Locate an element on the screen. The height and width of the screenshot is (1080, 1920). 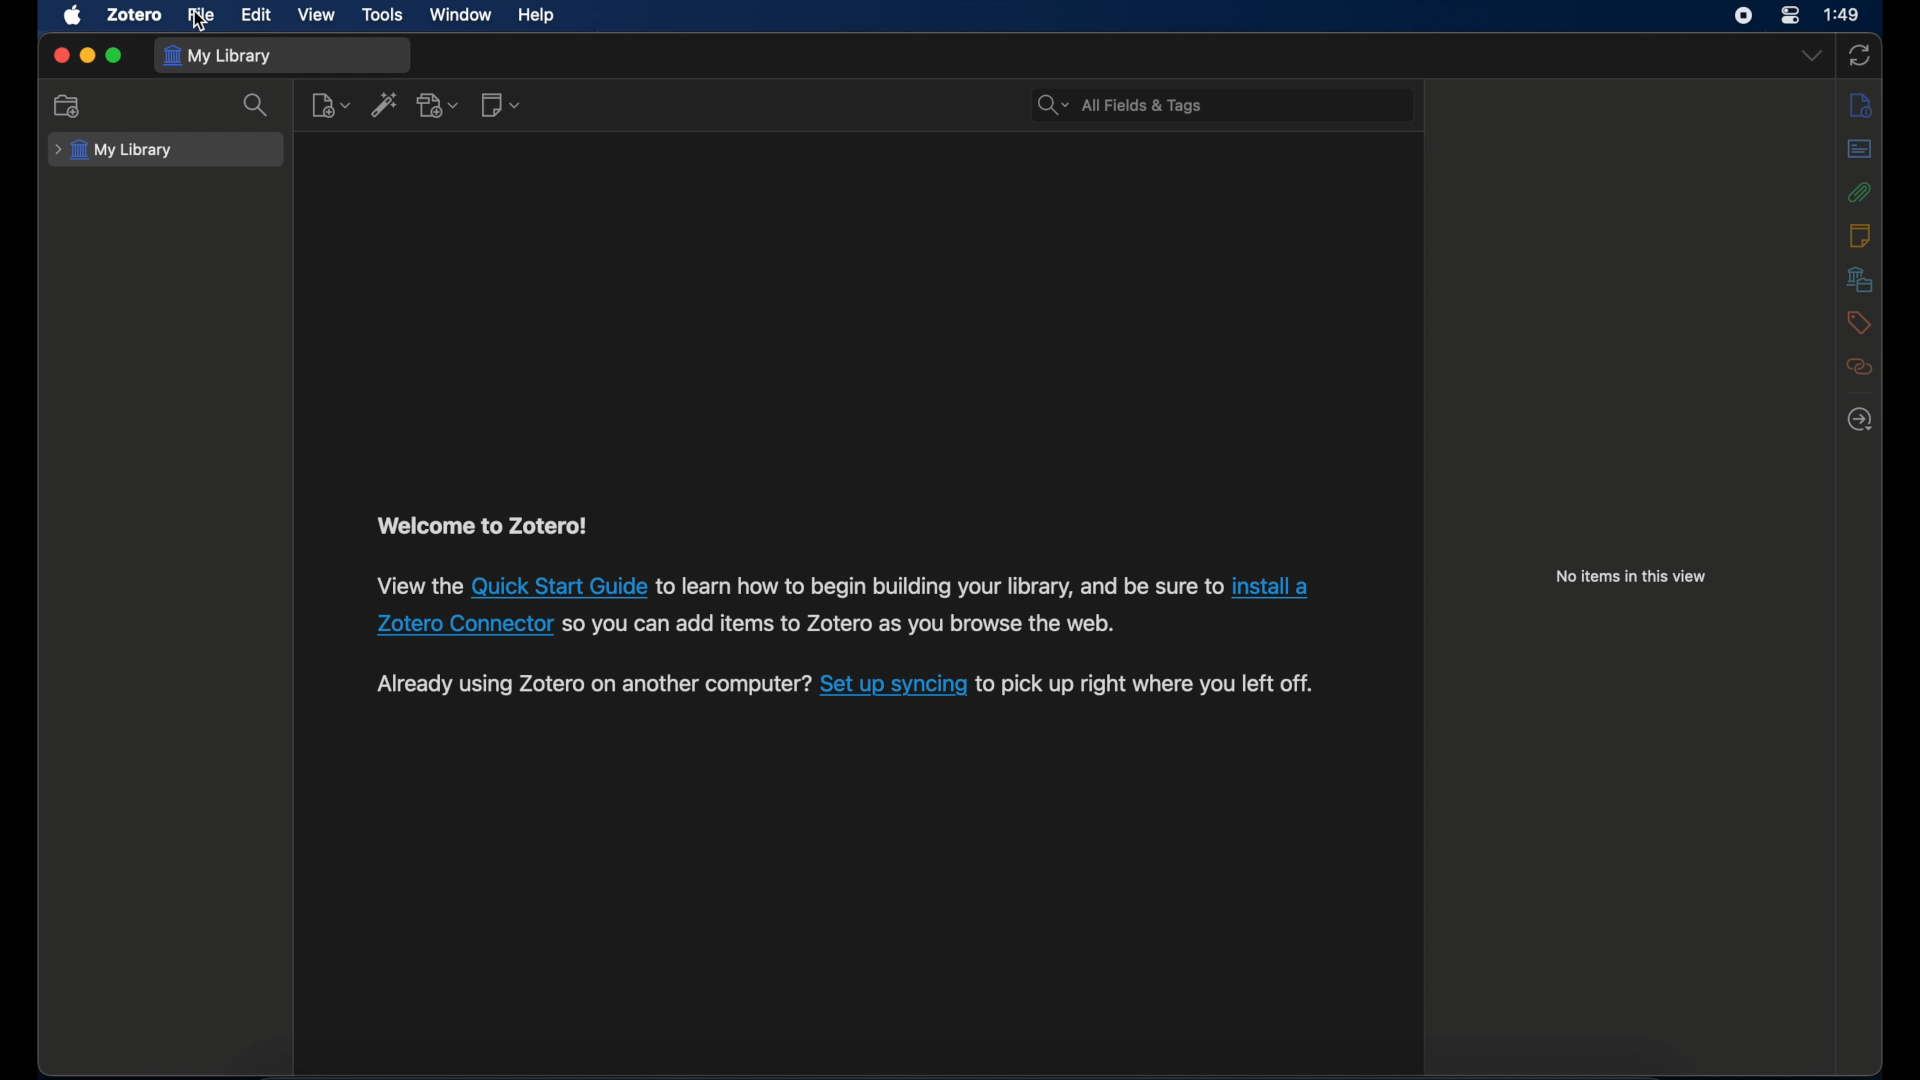
Zotero Connector is located at coordinates (462, 624).